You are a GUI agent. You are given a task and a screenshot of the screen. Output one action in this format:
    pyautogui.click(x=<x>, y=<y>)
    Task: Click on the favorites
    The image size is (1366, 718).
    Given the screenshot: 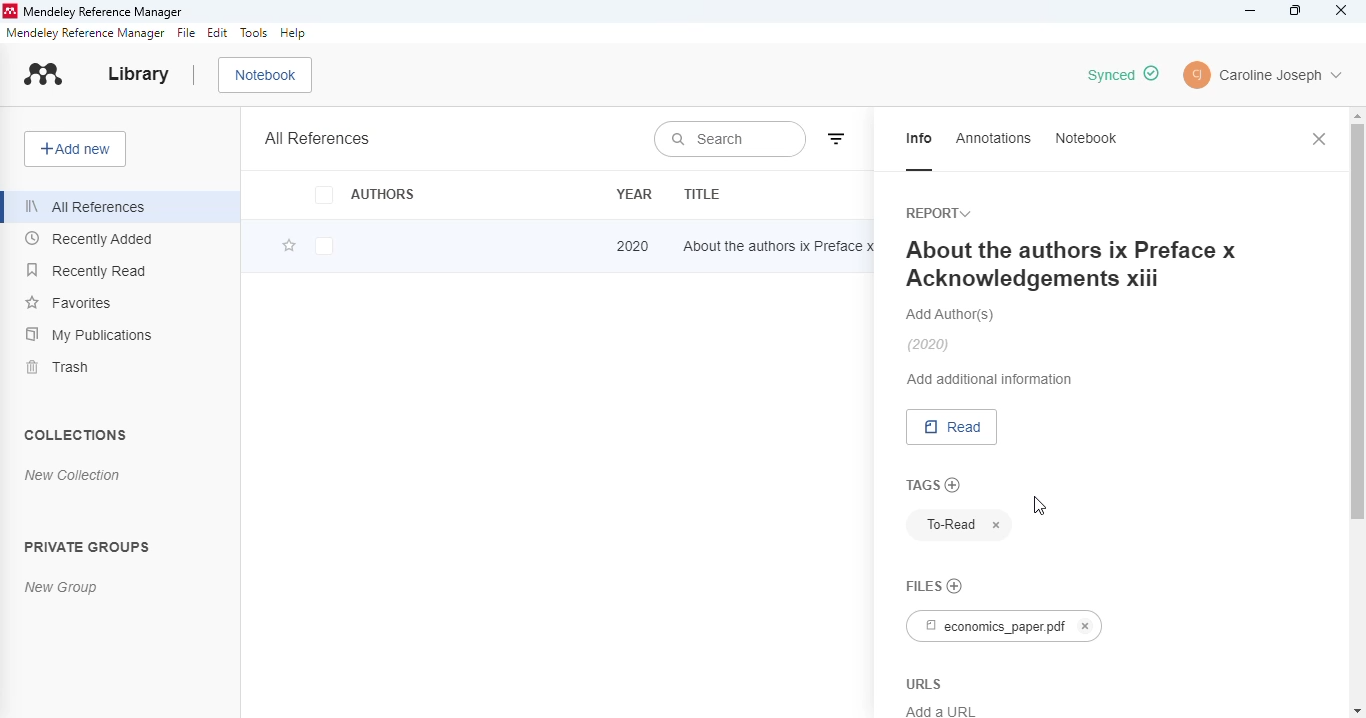 What is the action you would take?
    pyautogui.click(x=68, y=301)
    